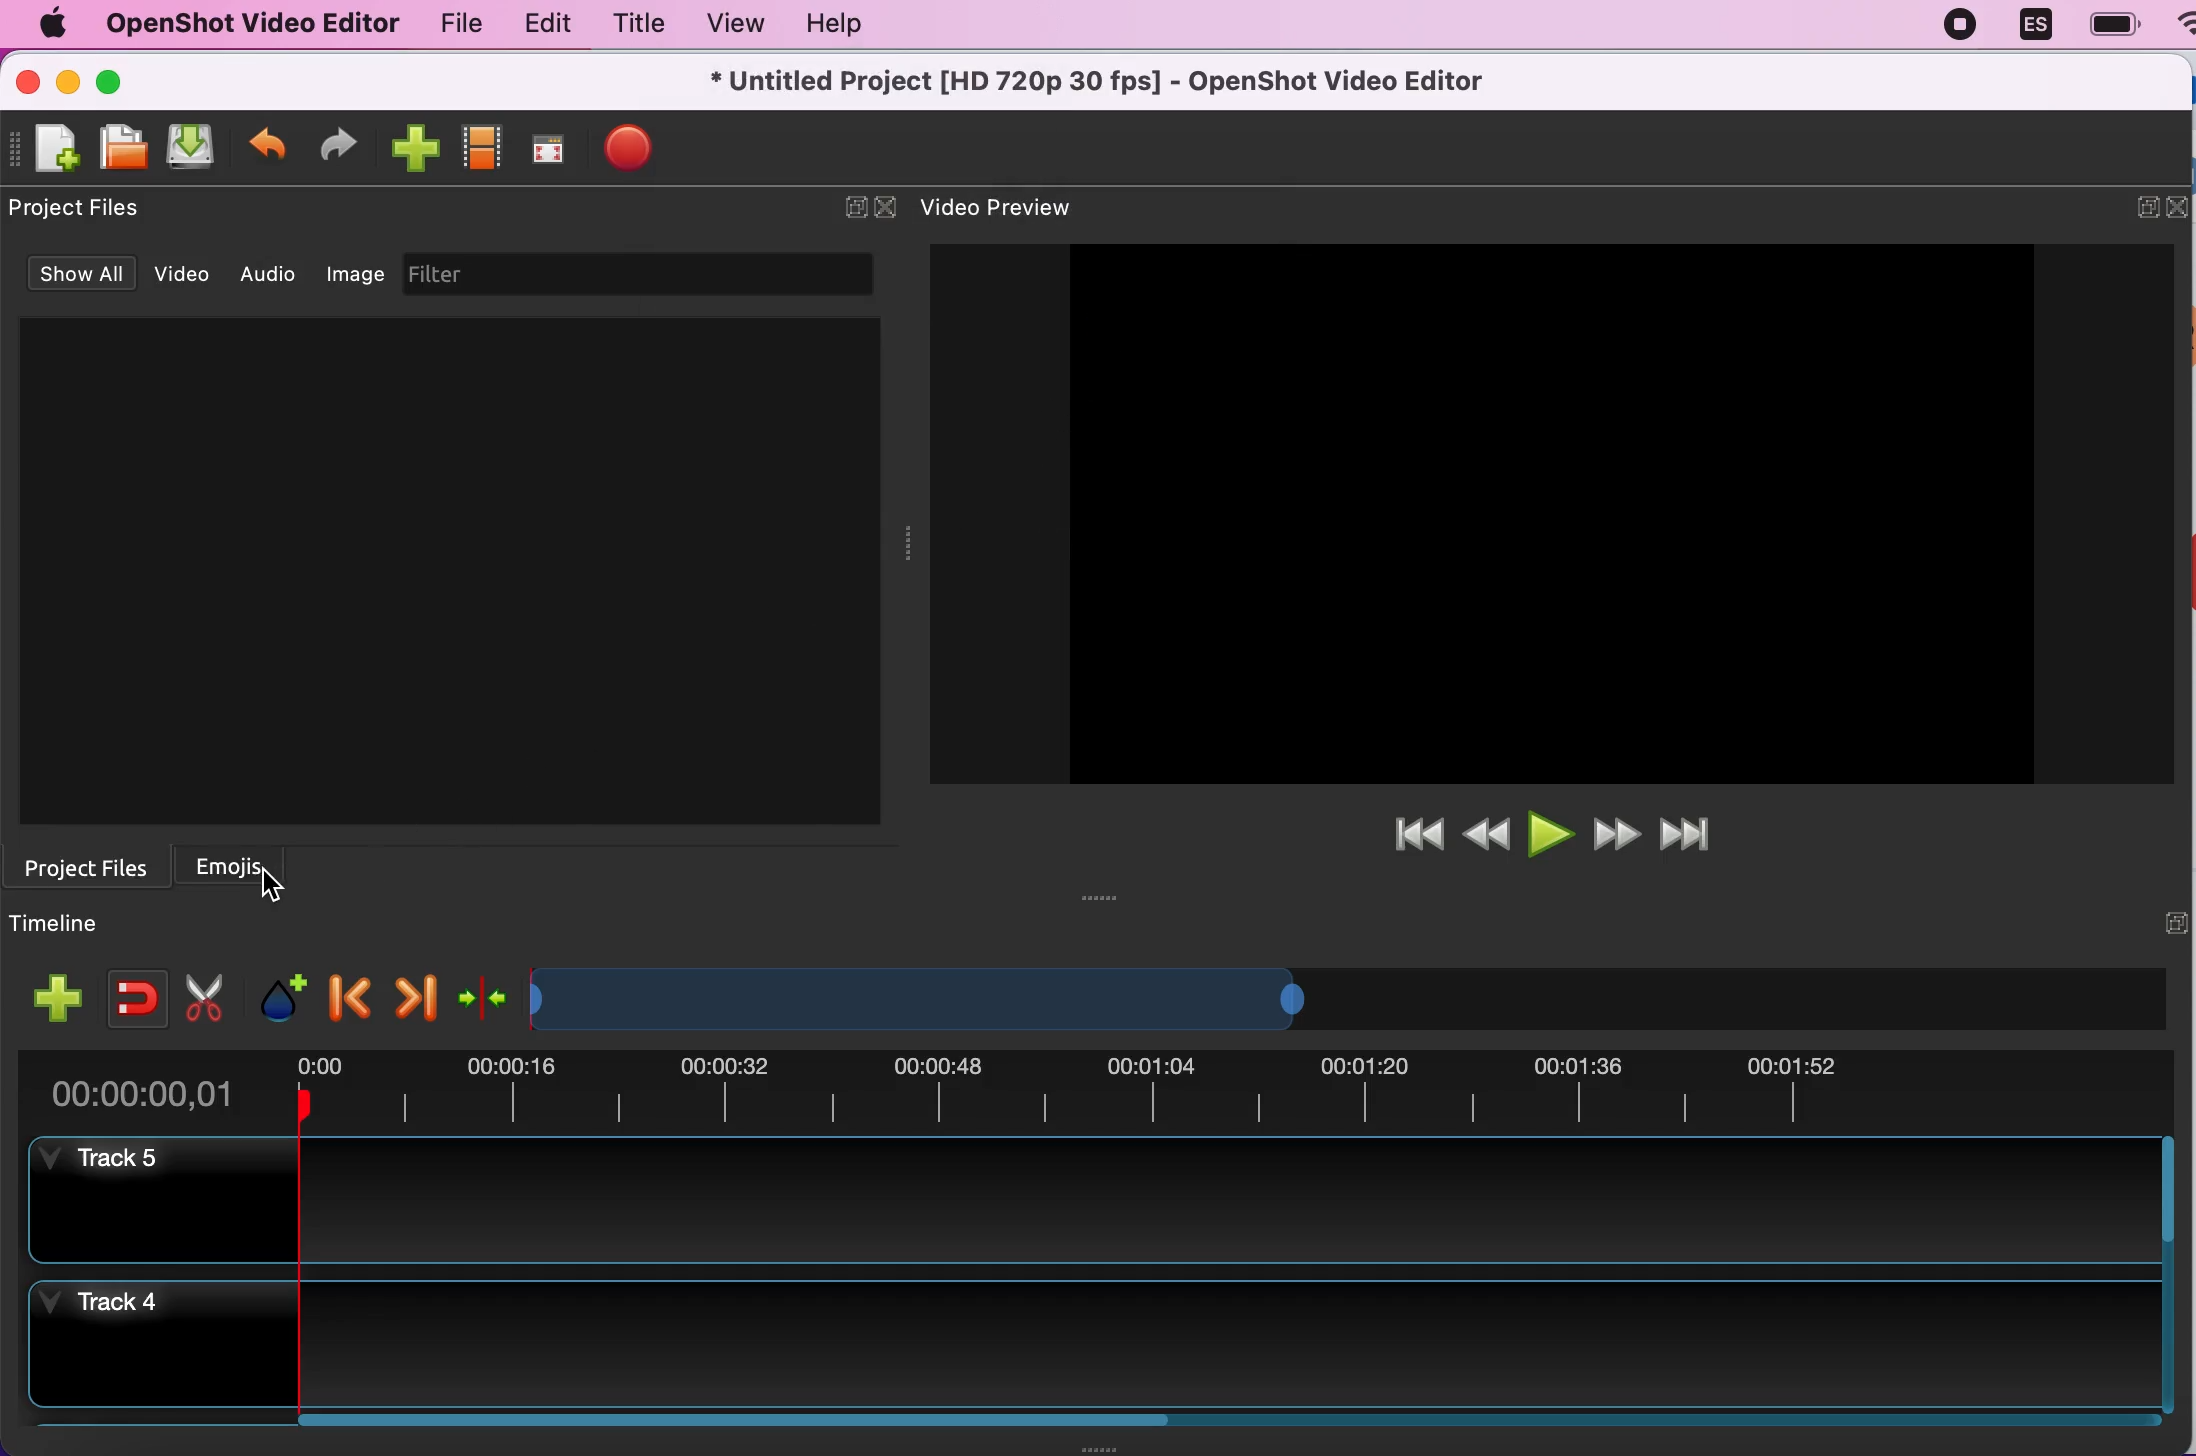 The image size is (2196, 1456). What do you see at coordinates (192, 148) in the screenshot?
I see `save file` at bounding box center [192, 148].